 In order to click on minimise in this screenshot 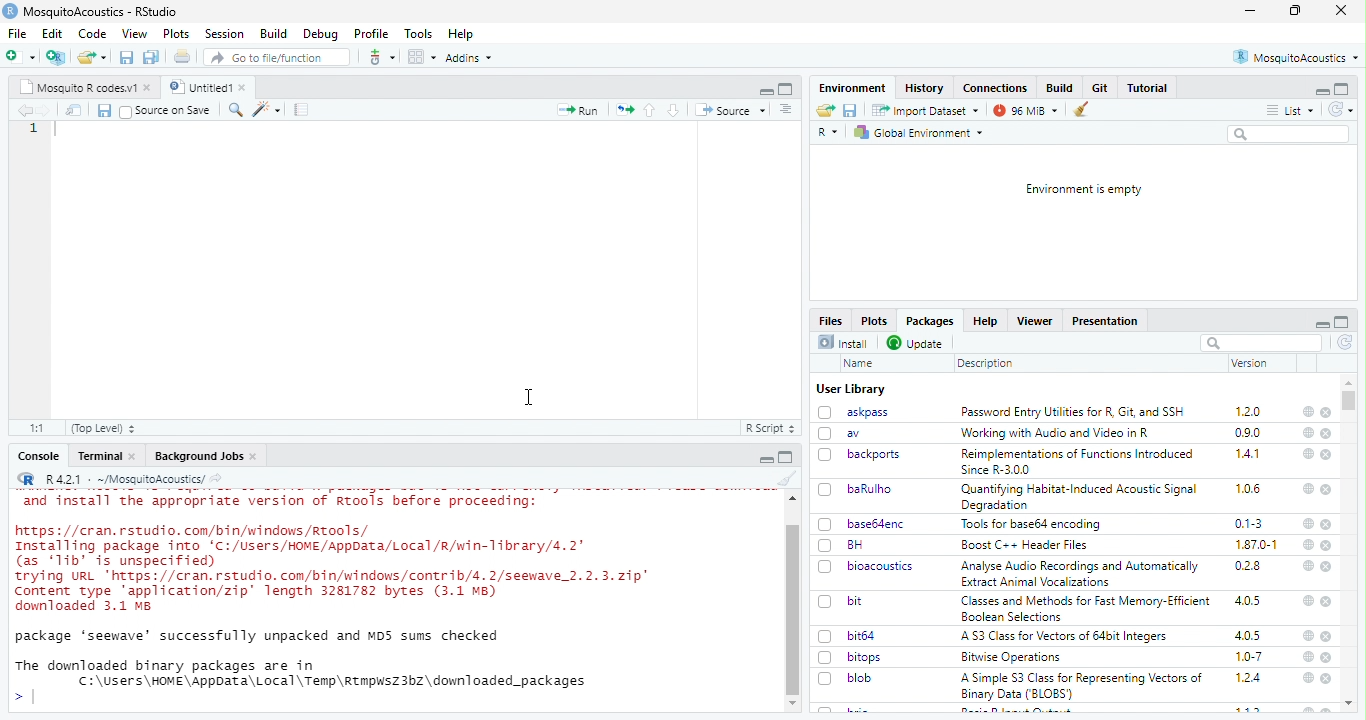, I will do `click(767, 460)`.